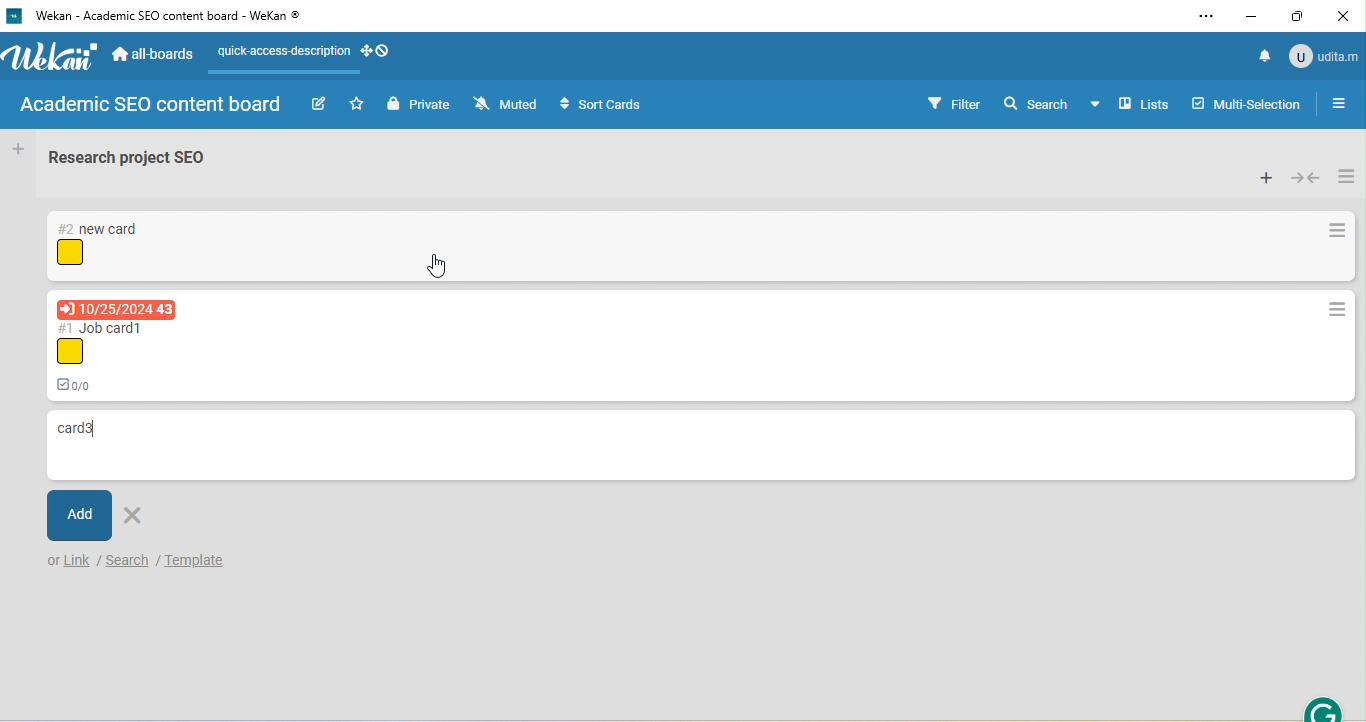  I want to click on list name: research project SEO, so click(139, 162).